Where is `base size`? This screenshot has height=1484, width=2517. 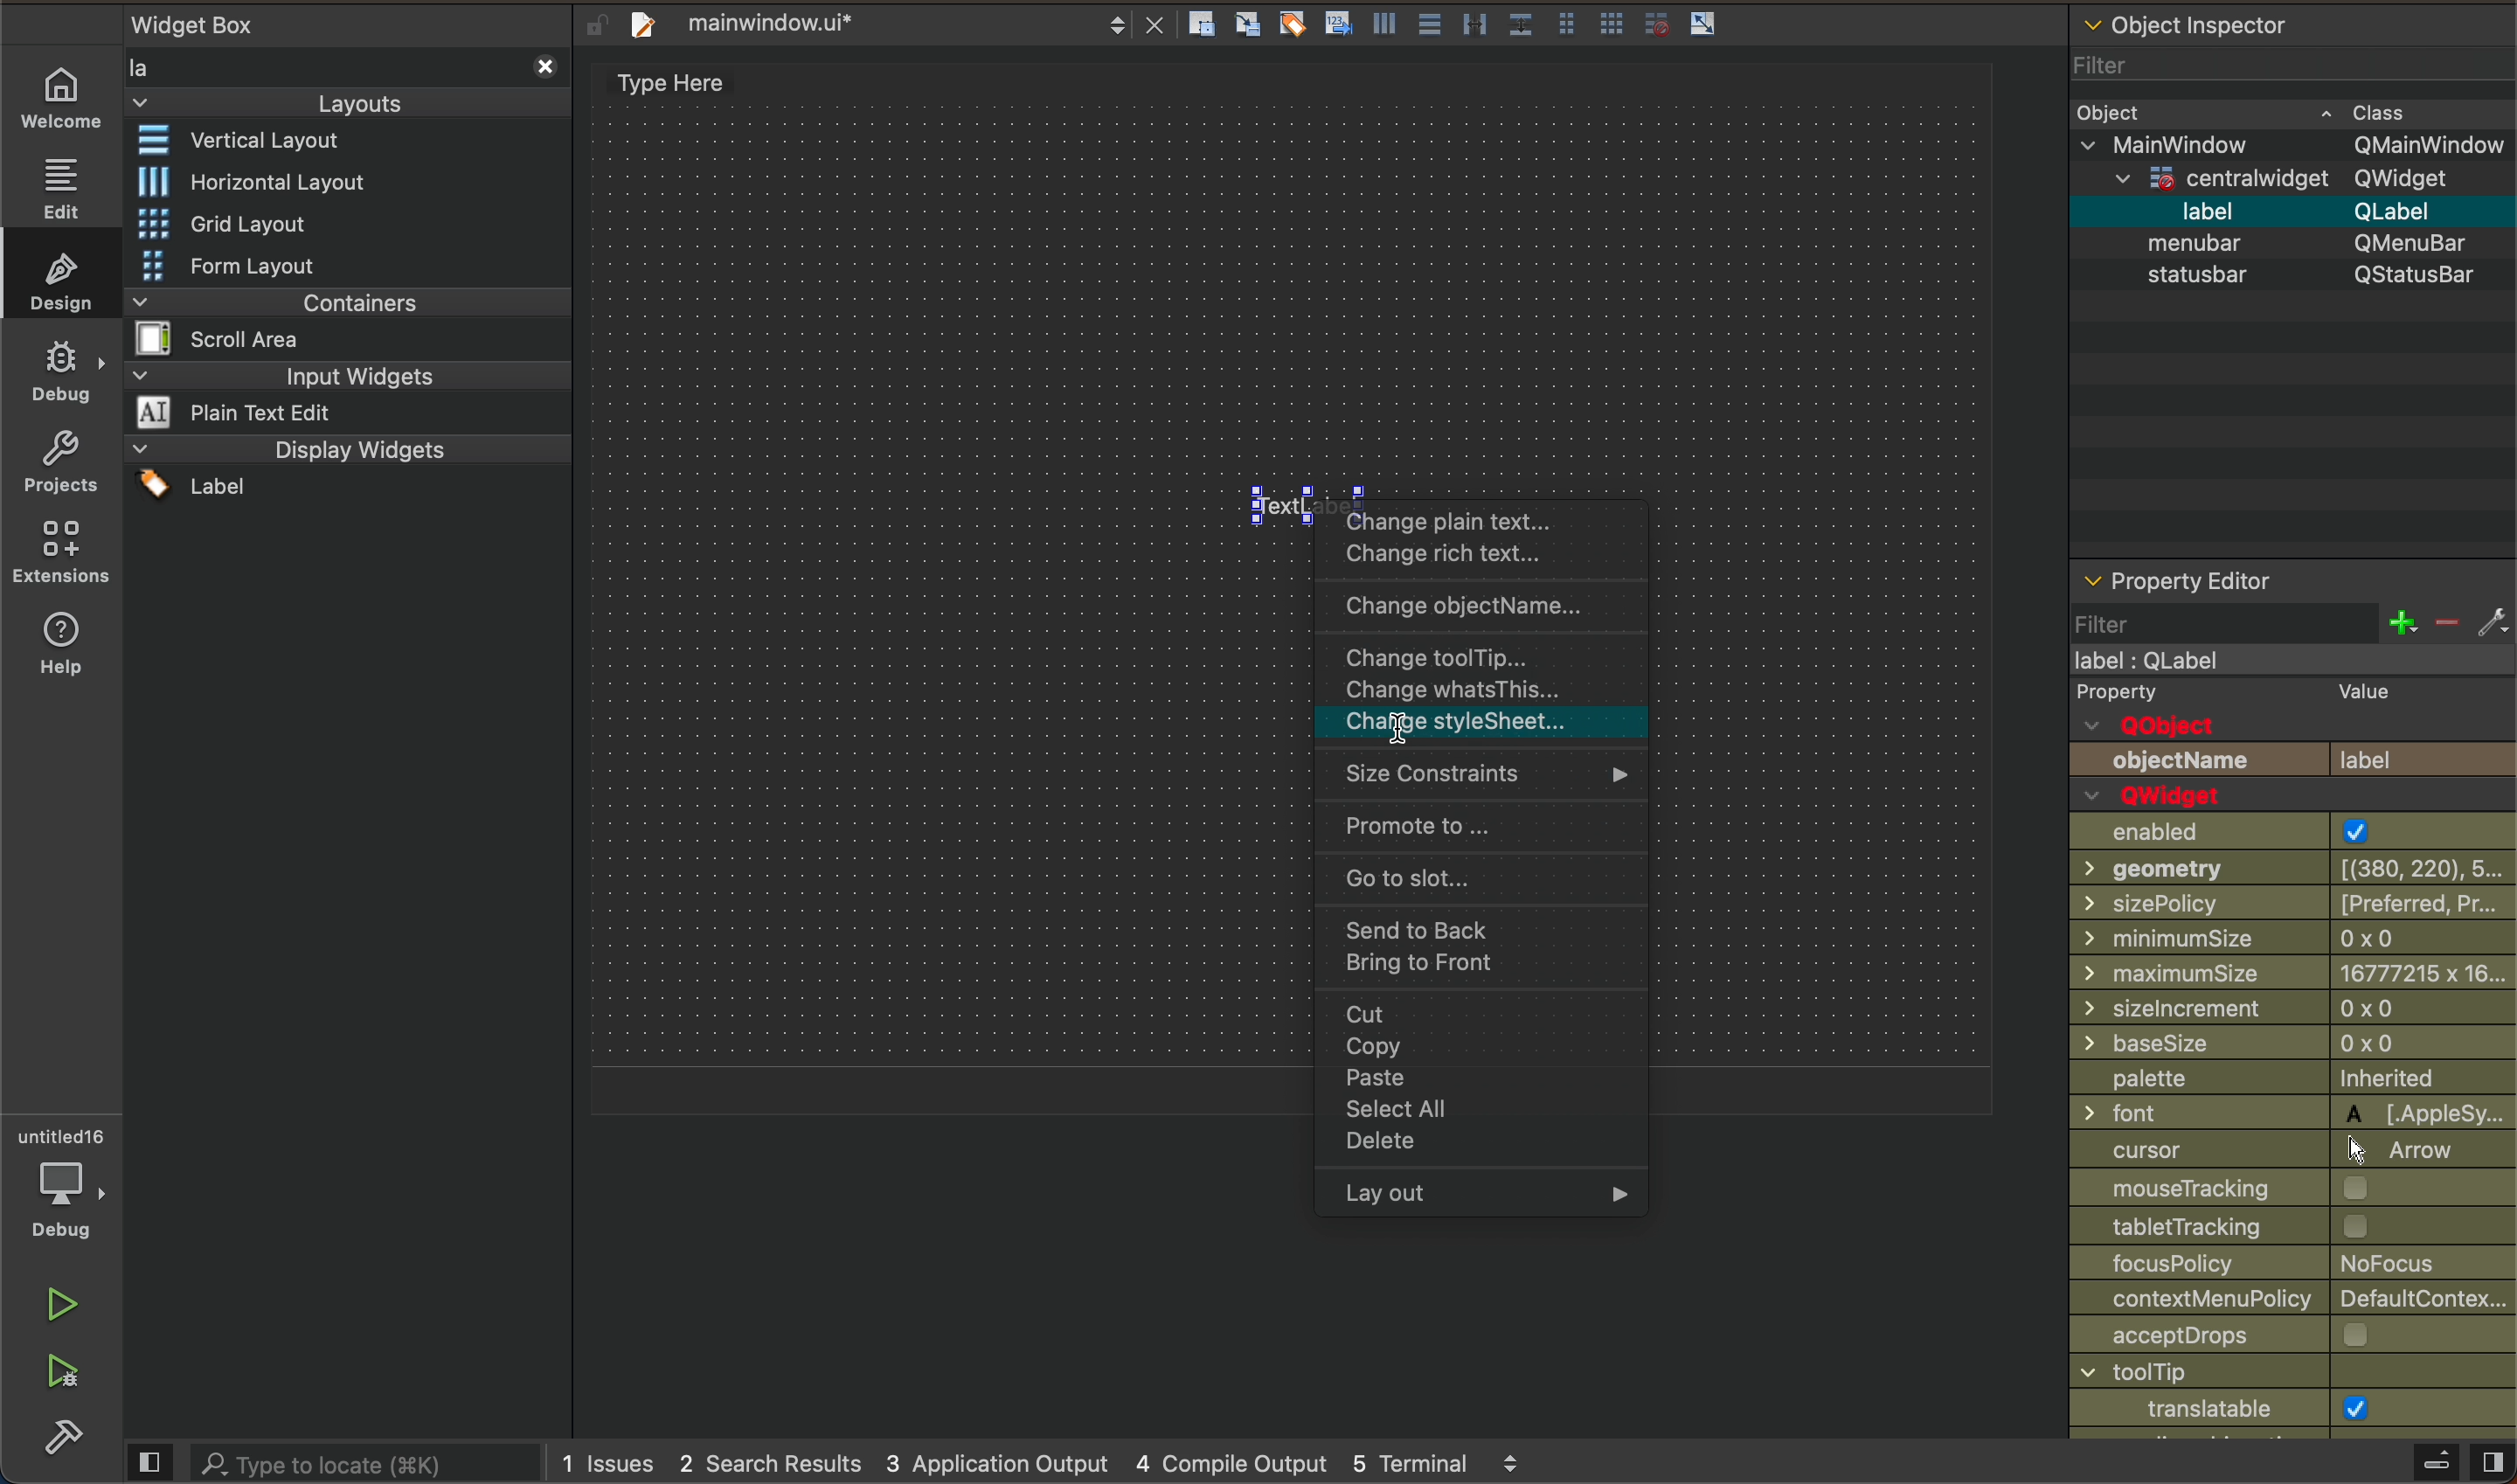 base size is located at coordinates (2290, 1046).